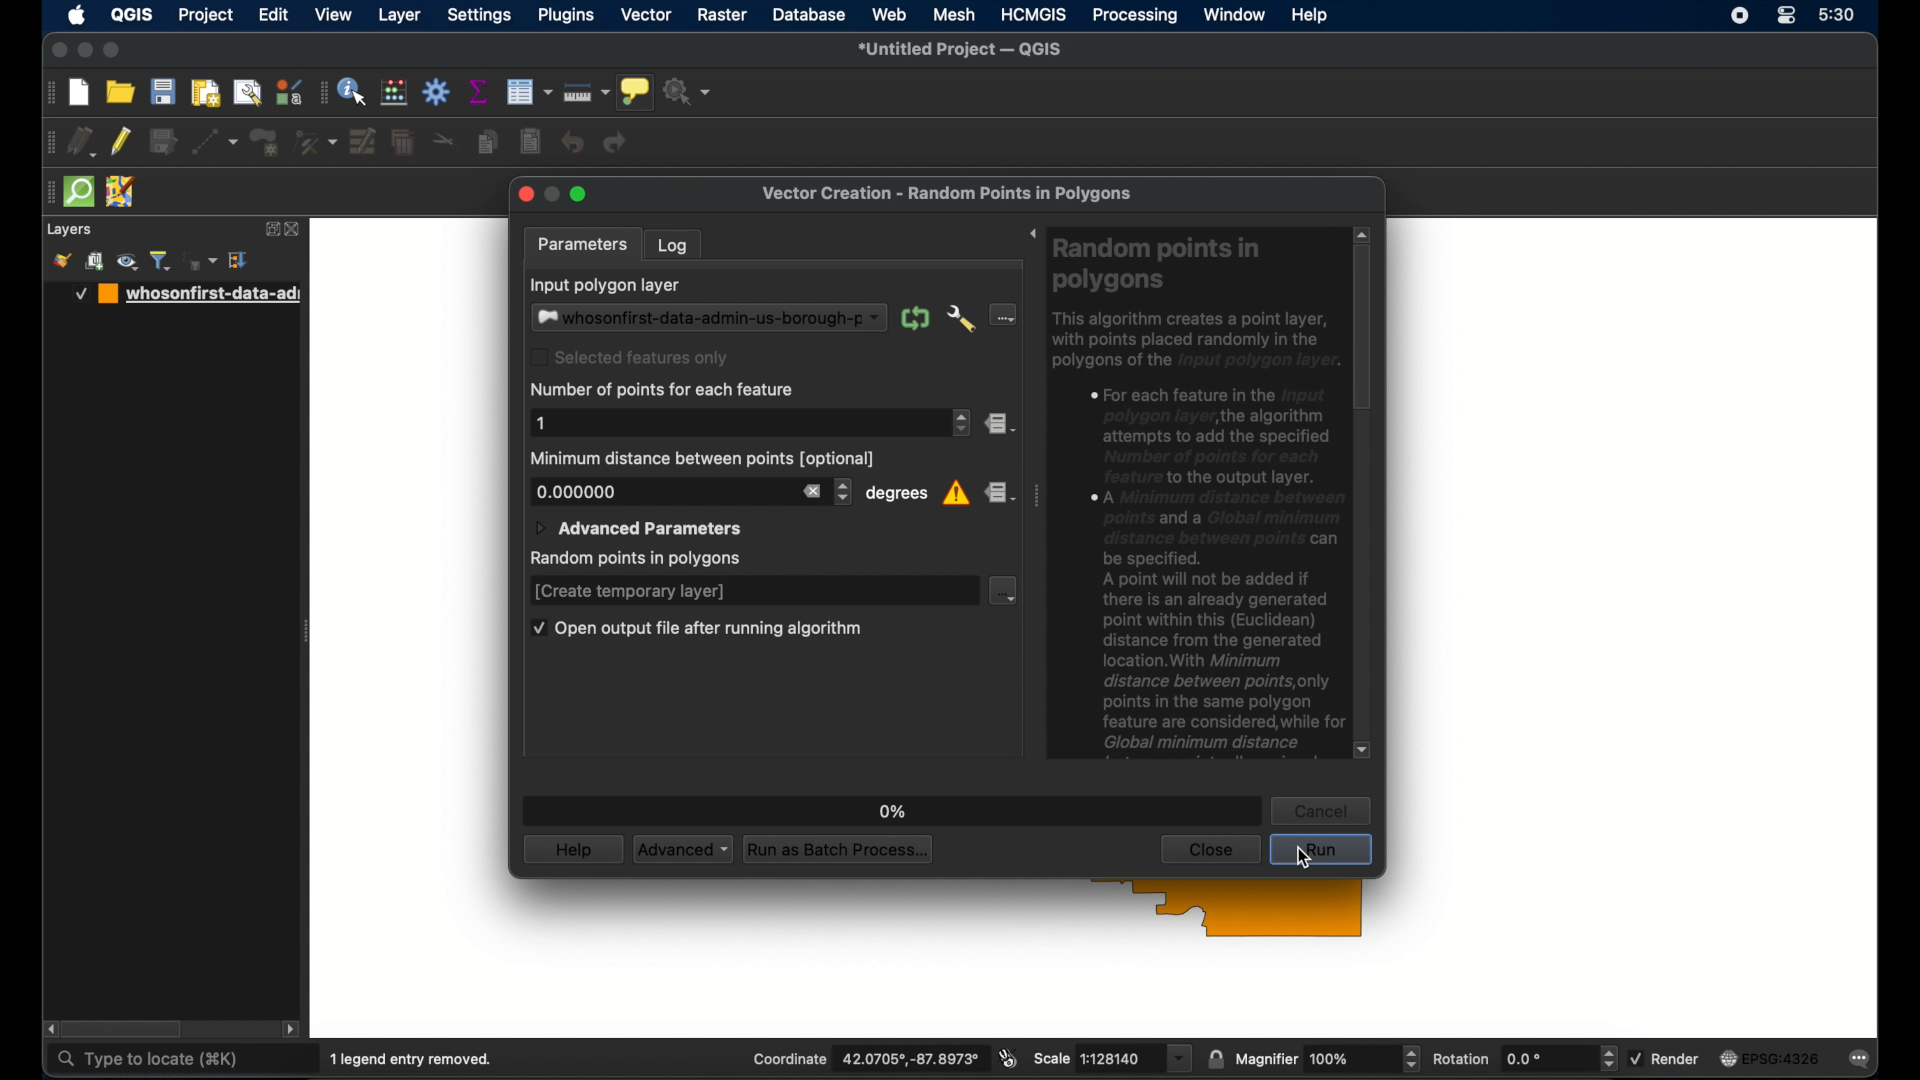 Image resolution: width=1920 pixels, height=1080 pixels. What do you see at coordinates (290, 90) in the screenshot?
I see `style manager` at bounding box center [290, 90].